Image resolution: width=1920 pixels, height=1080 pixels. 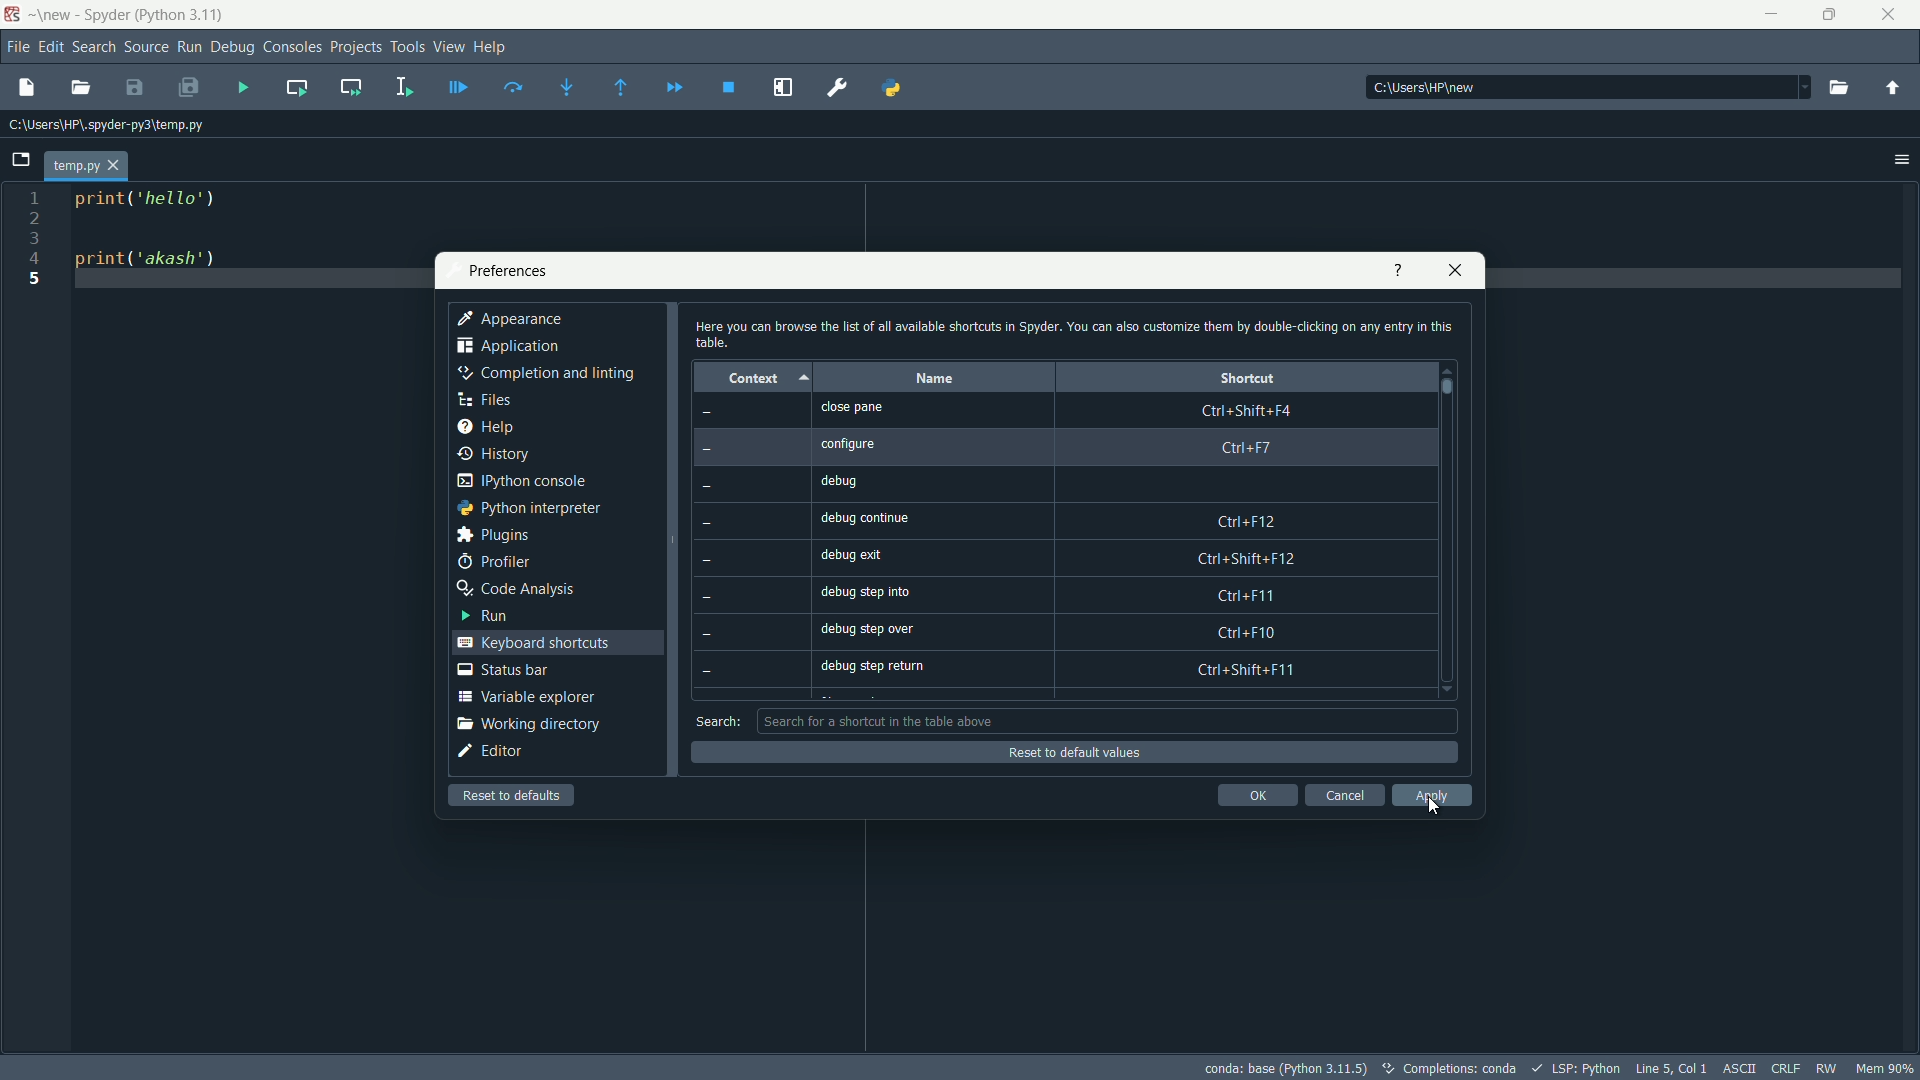 What do you see at coordinates (356, 47) in the screenshot?
I see `projects menu` at bounding box center [356, 47].